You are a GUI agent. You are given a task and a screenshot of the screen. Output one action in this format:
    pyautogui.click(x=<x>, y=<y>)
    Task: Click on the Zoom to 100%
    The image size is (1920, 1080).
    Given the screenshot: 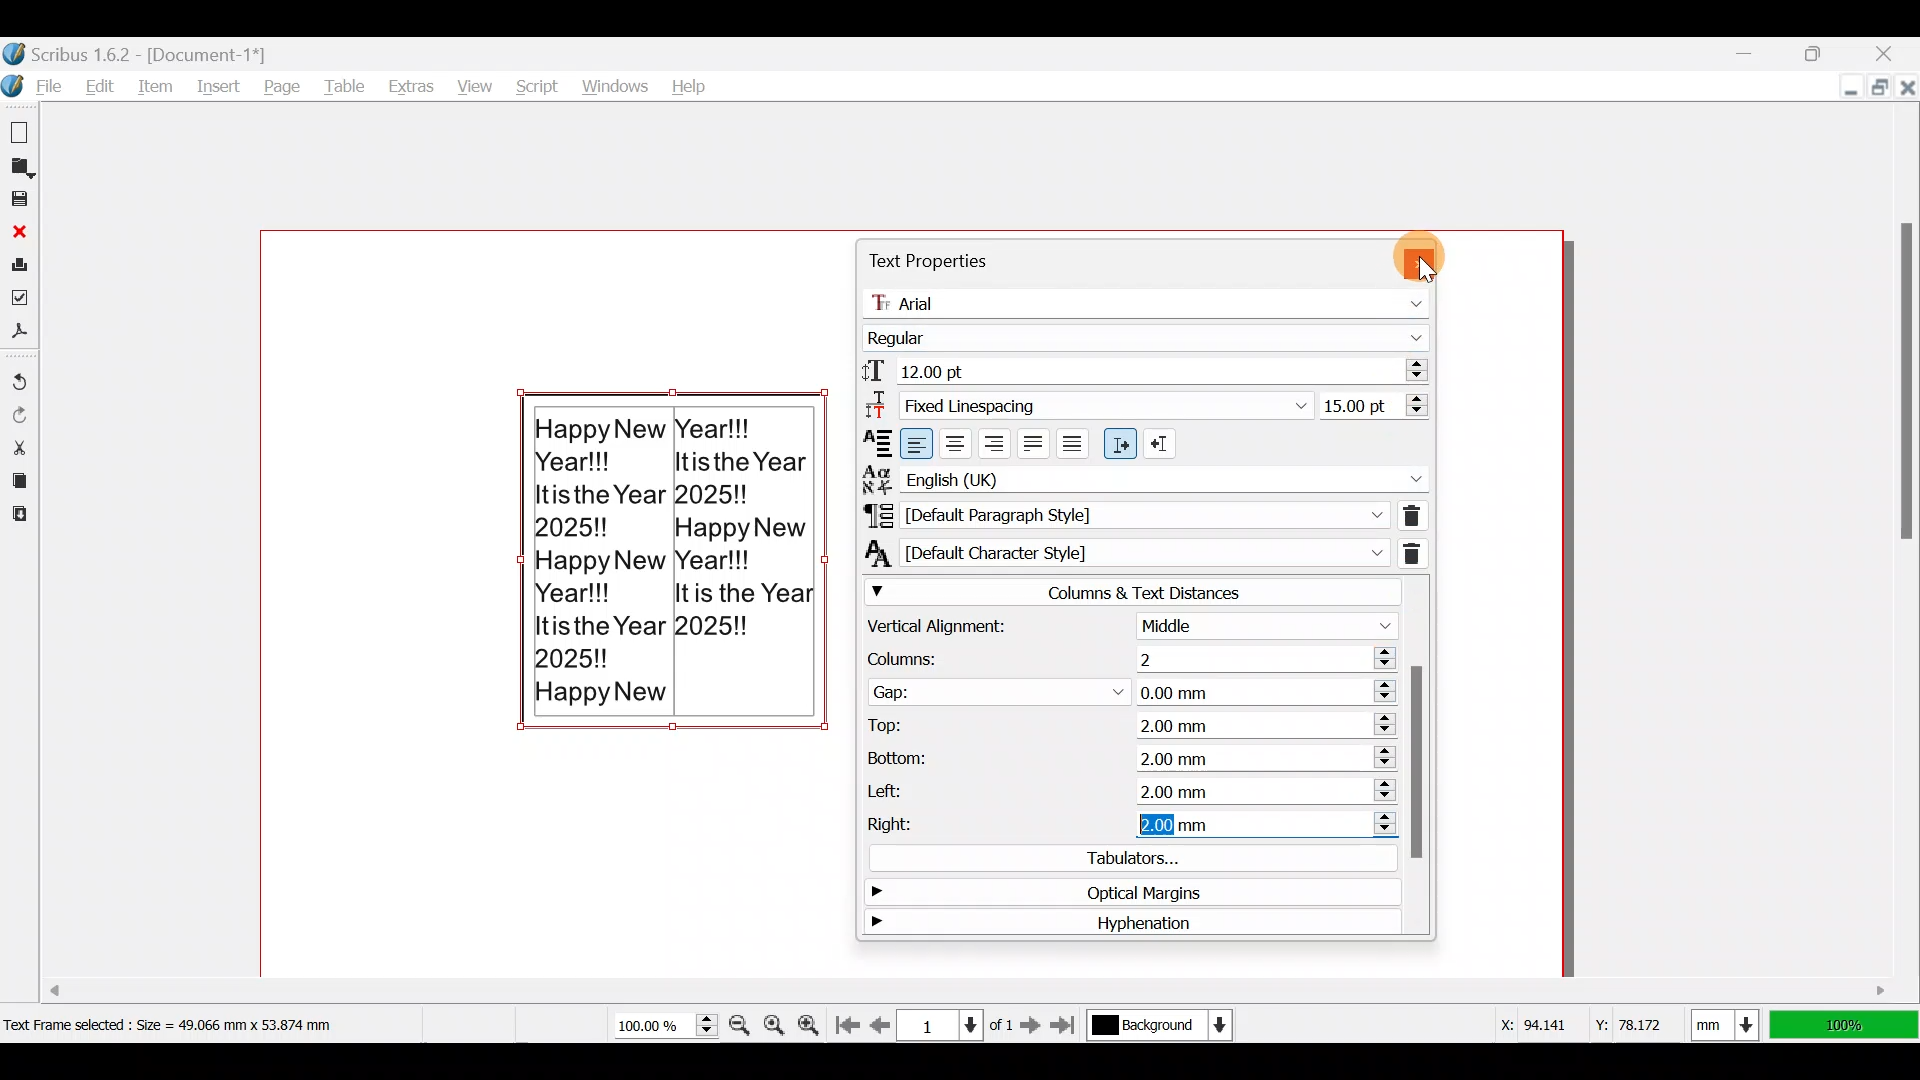 What is the action you would take?
    pyautogui.click(x=778, y=1027)
    